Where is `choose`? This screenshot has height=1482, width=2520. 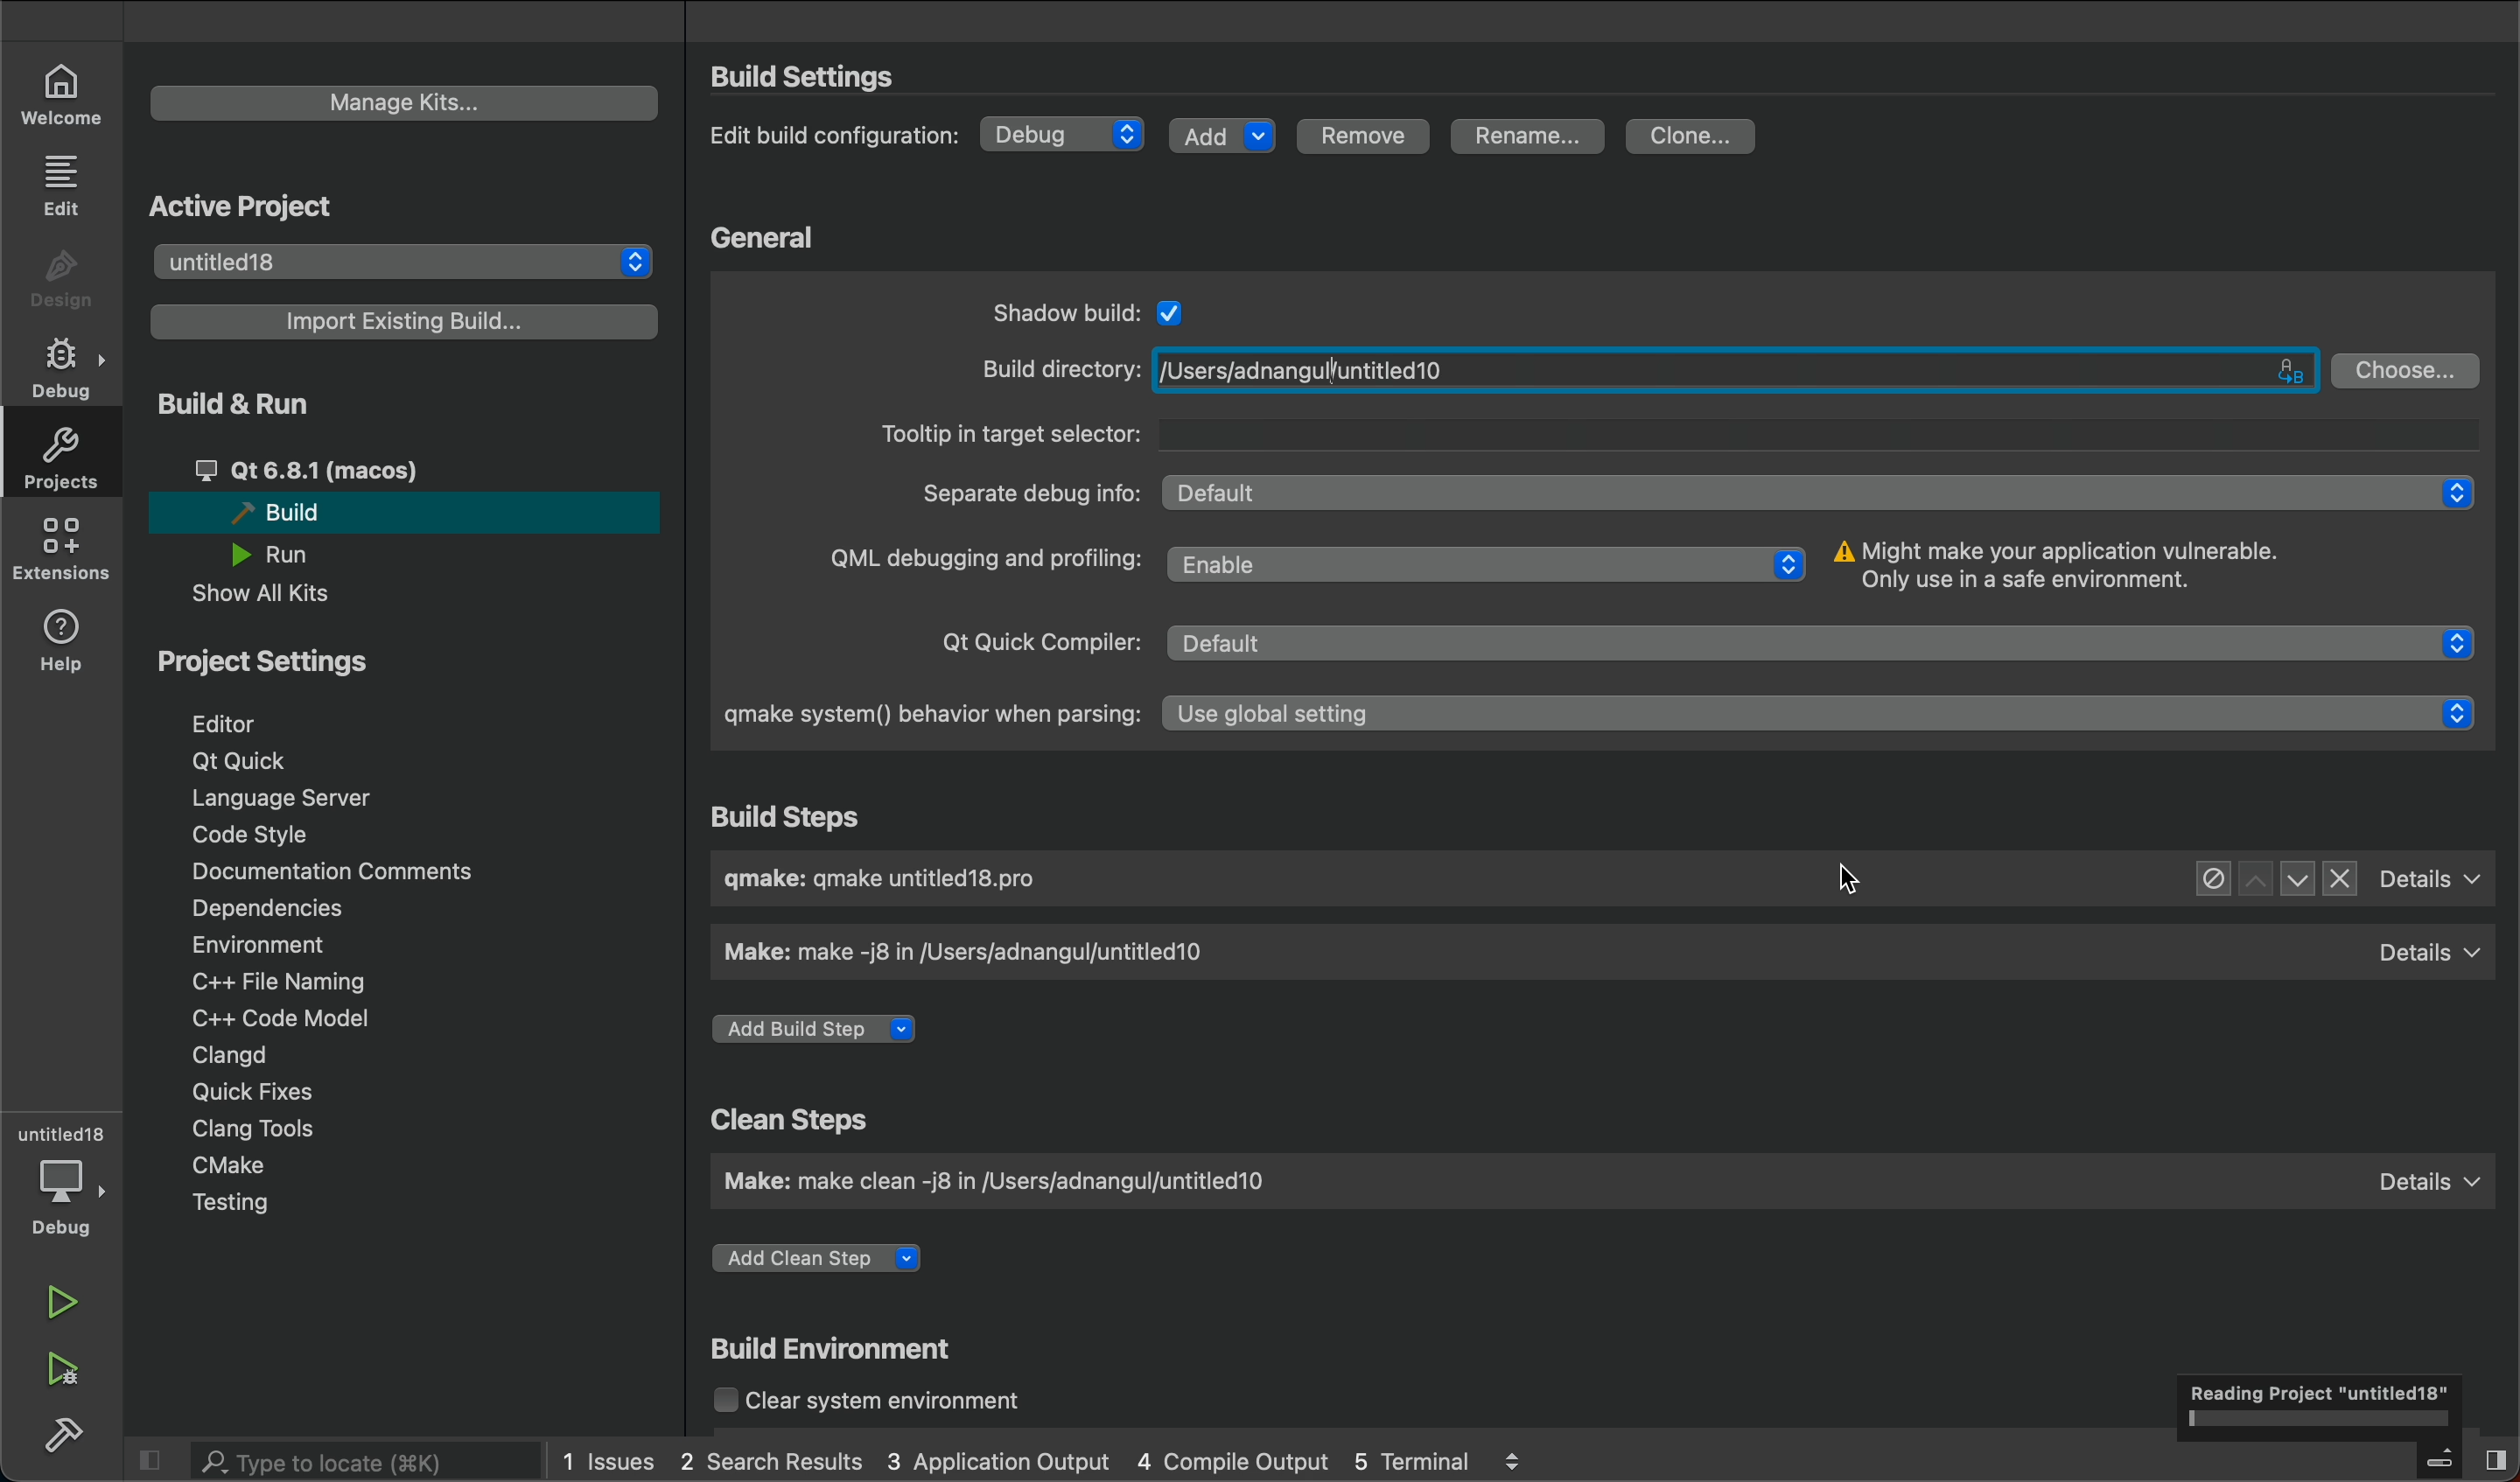 choose is located at coordinates (2409, 368).